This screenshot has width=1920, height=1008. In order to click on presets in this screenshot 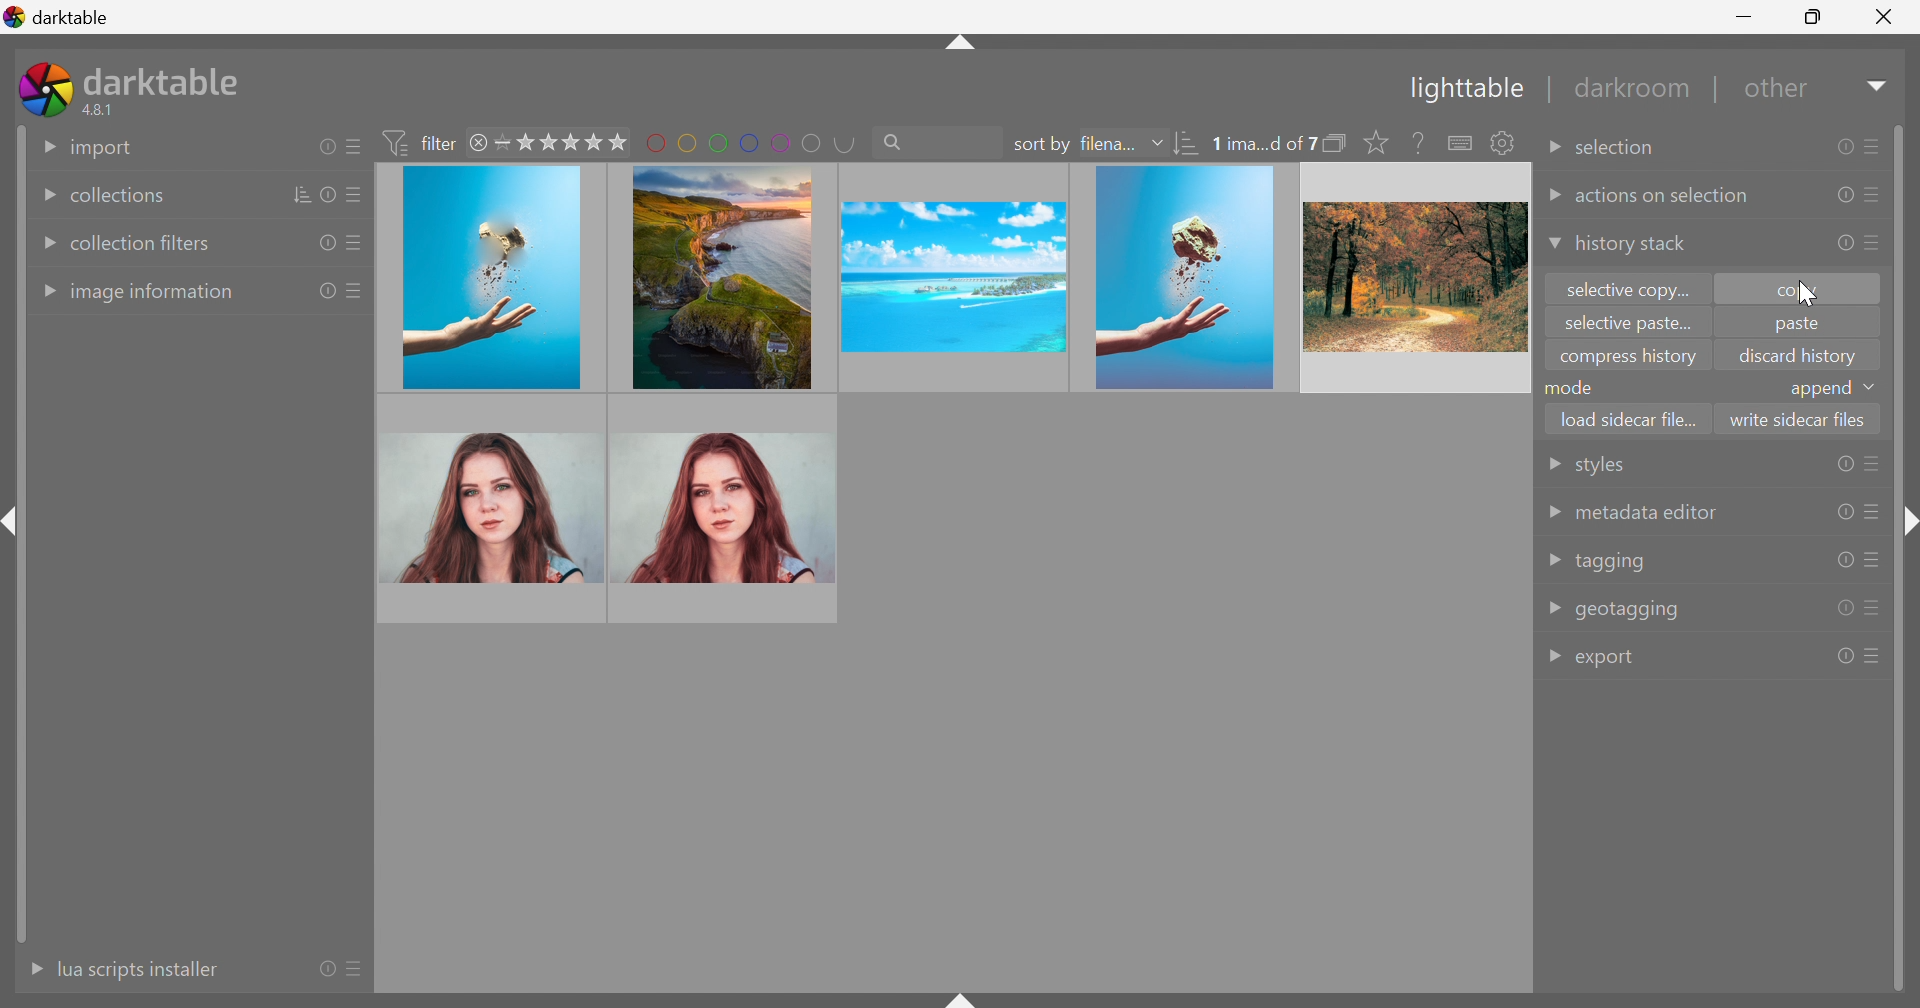, I will do `click(1875, 606)`.